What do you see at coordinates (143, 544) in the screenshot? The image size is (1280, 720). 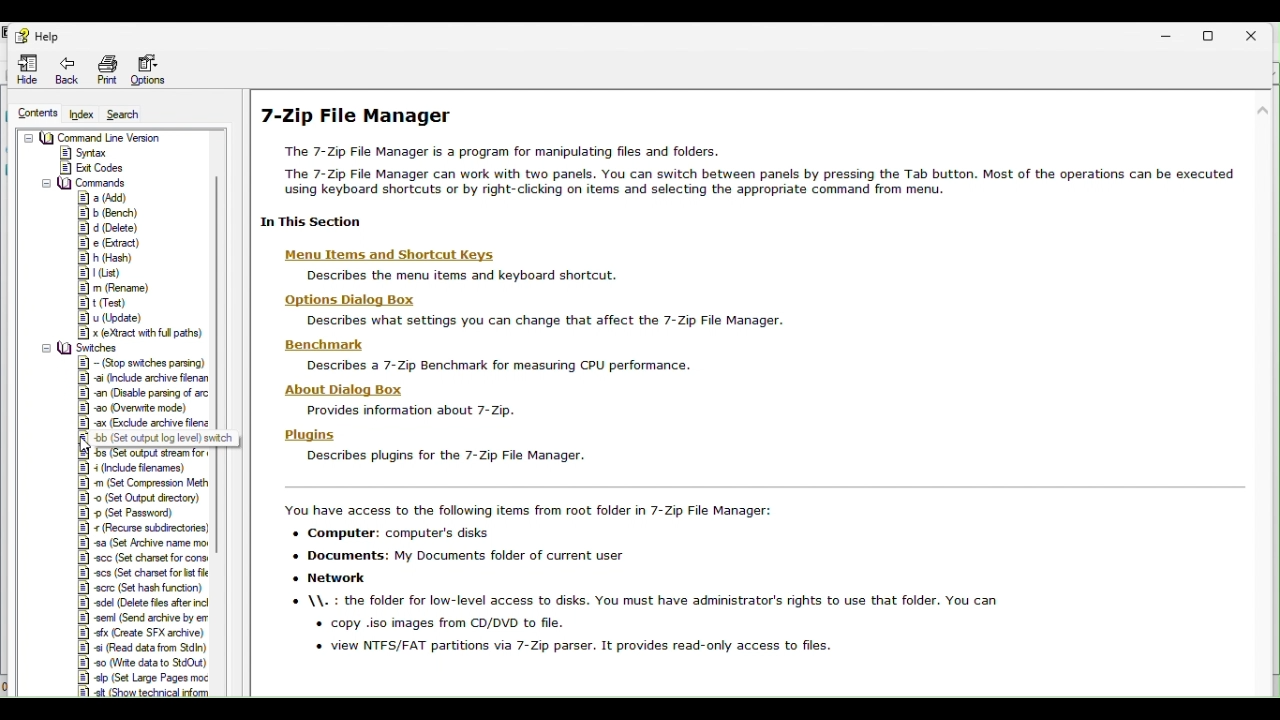 I see `i] 4a (Set Archive name mo` at bounding box center [143, 544].